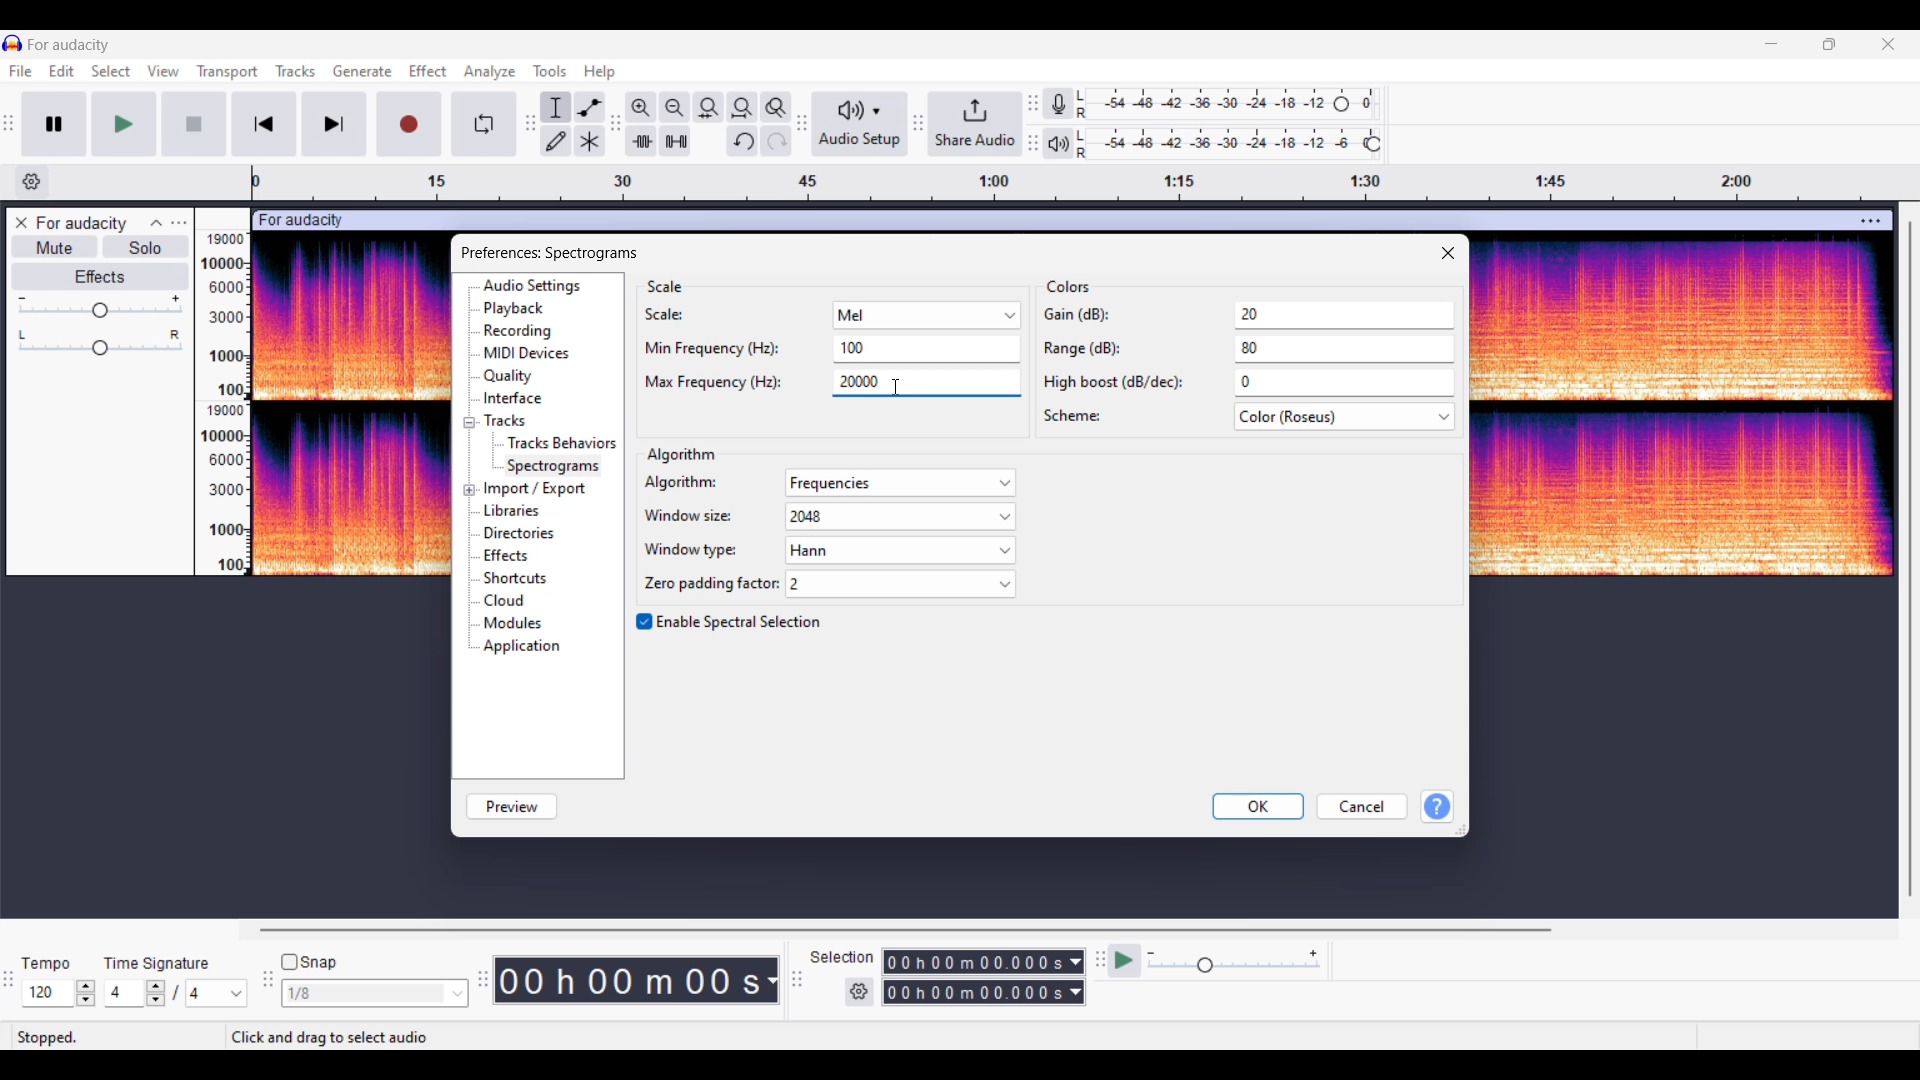  What do you see at coordinates (490, 73) in the screenshot?
I see `Analyze menu` at bounding box center [490, 73].